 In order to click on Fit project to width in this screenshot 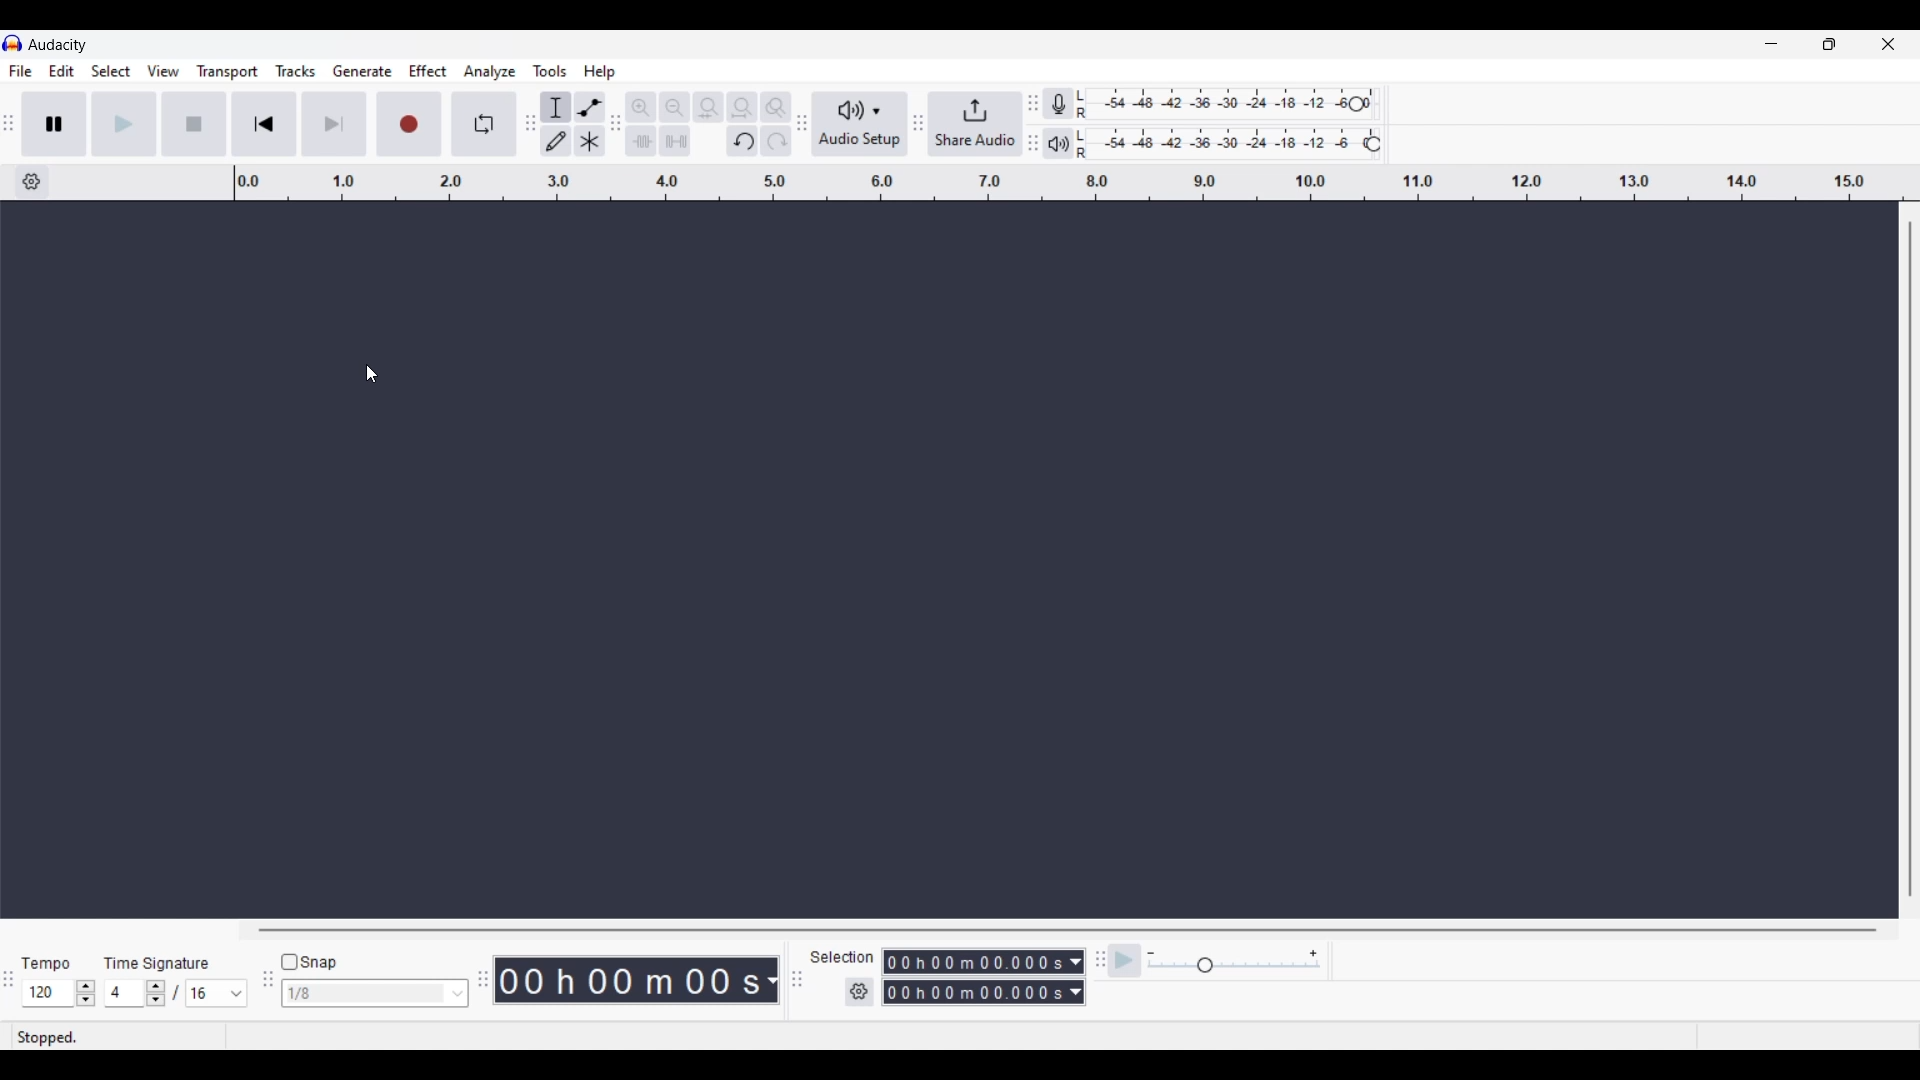, I will do `click(743, 107)`.